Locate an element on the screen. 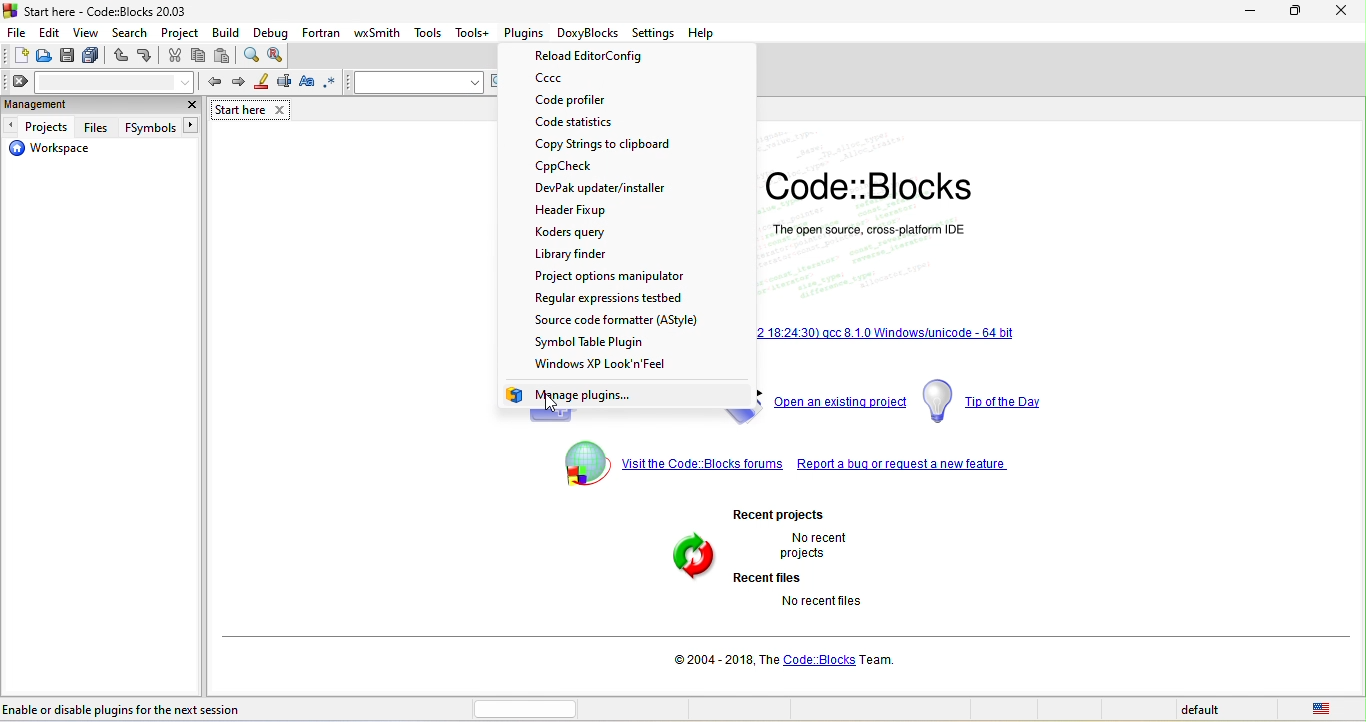  previous is located at coordinates (211, 80).